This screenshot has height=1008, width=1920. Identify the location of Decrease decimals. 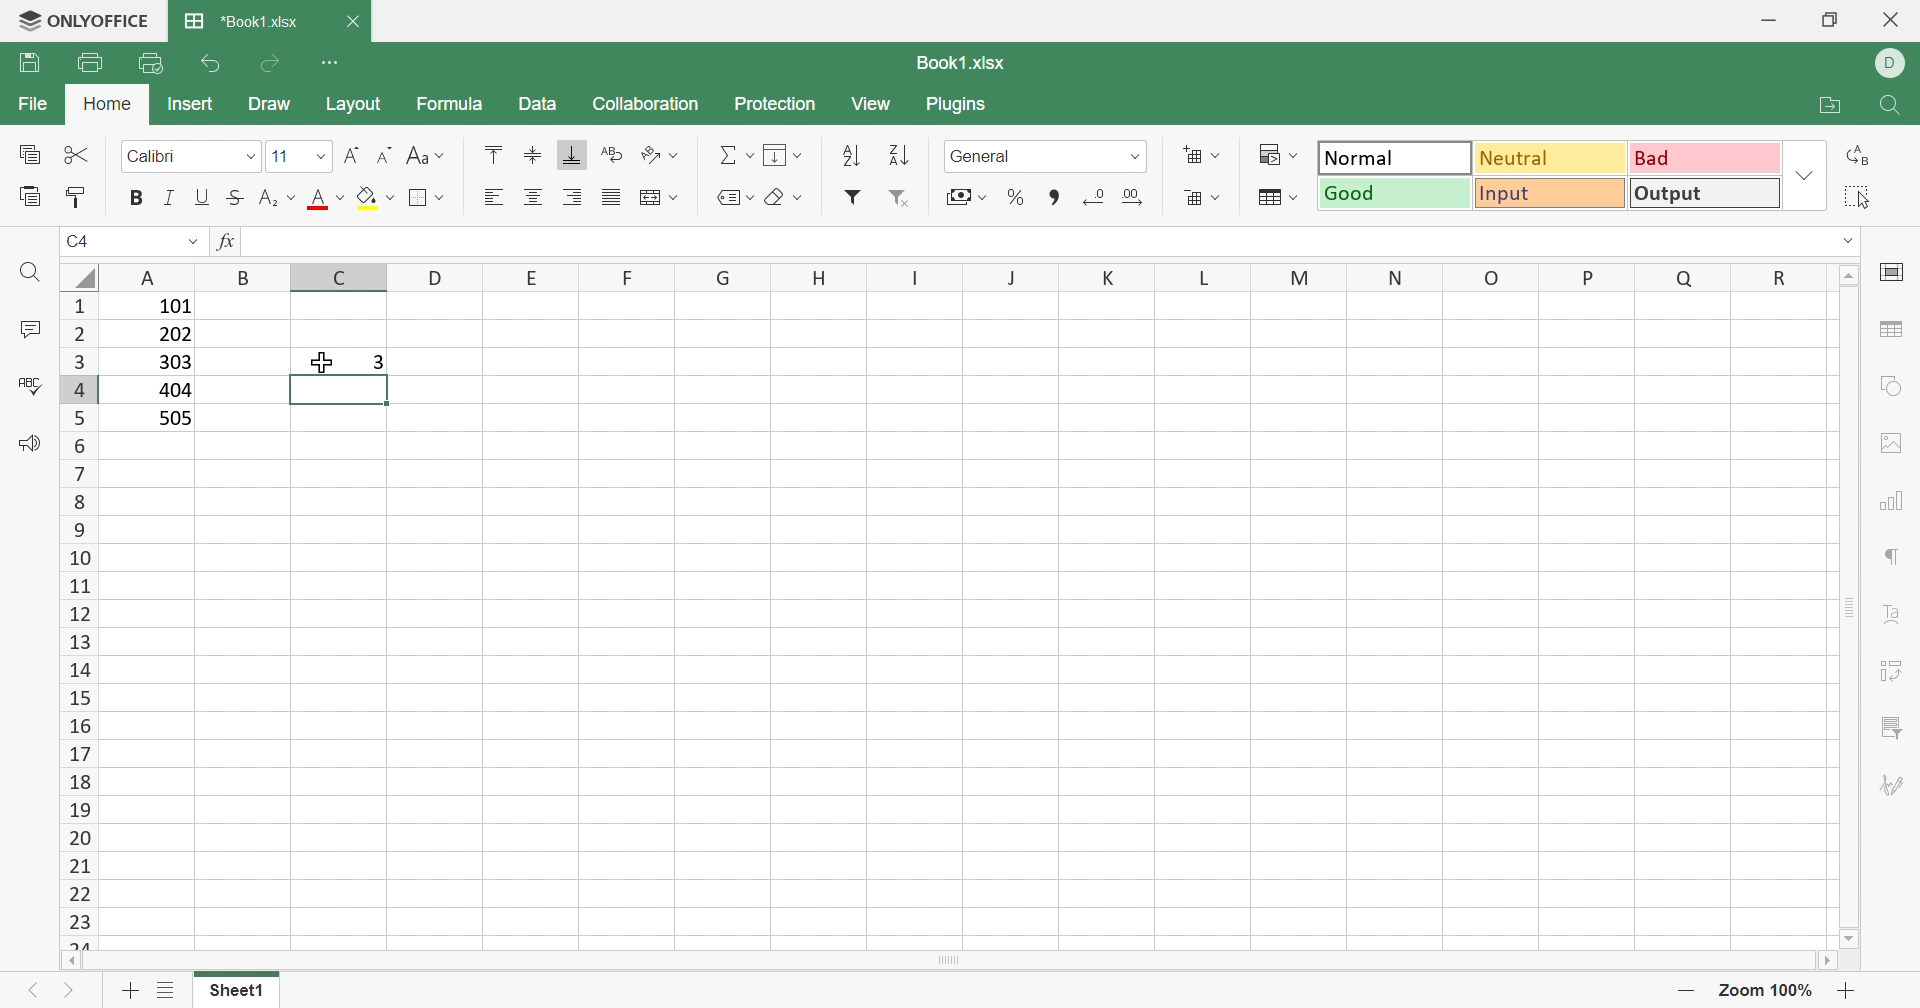
(1099, 197).